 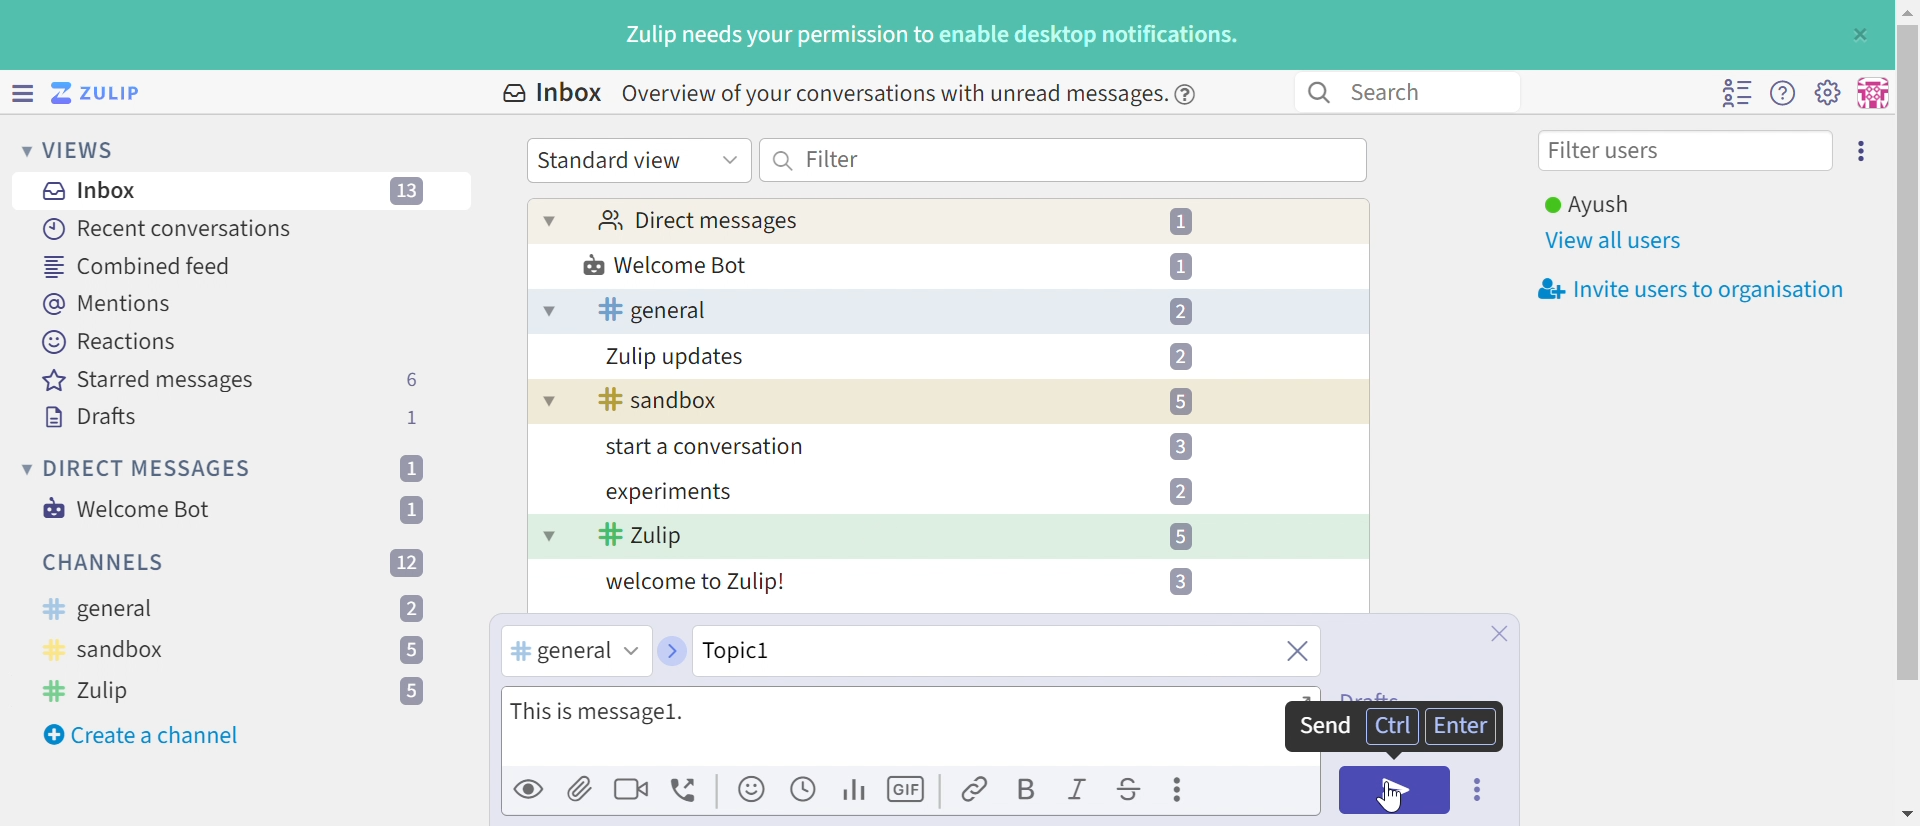 What do you see at coordinates (700, 449) in the screenshot?
I see `start a conversation` at bounding box center [700, 449].